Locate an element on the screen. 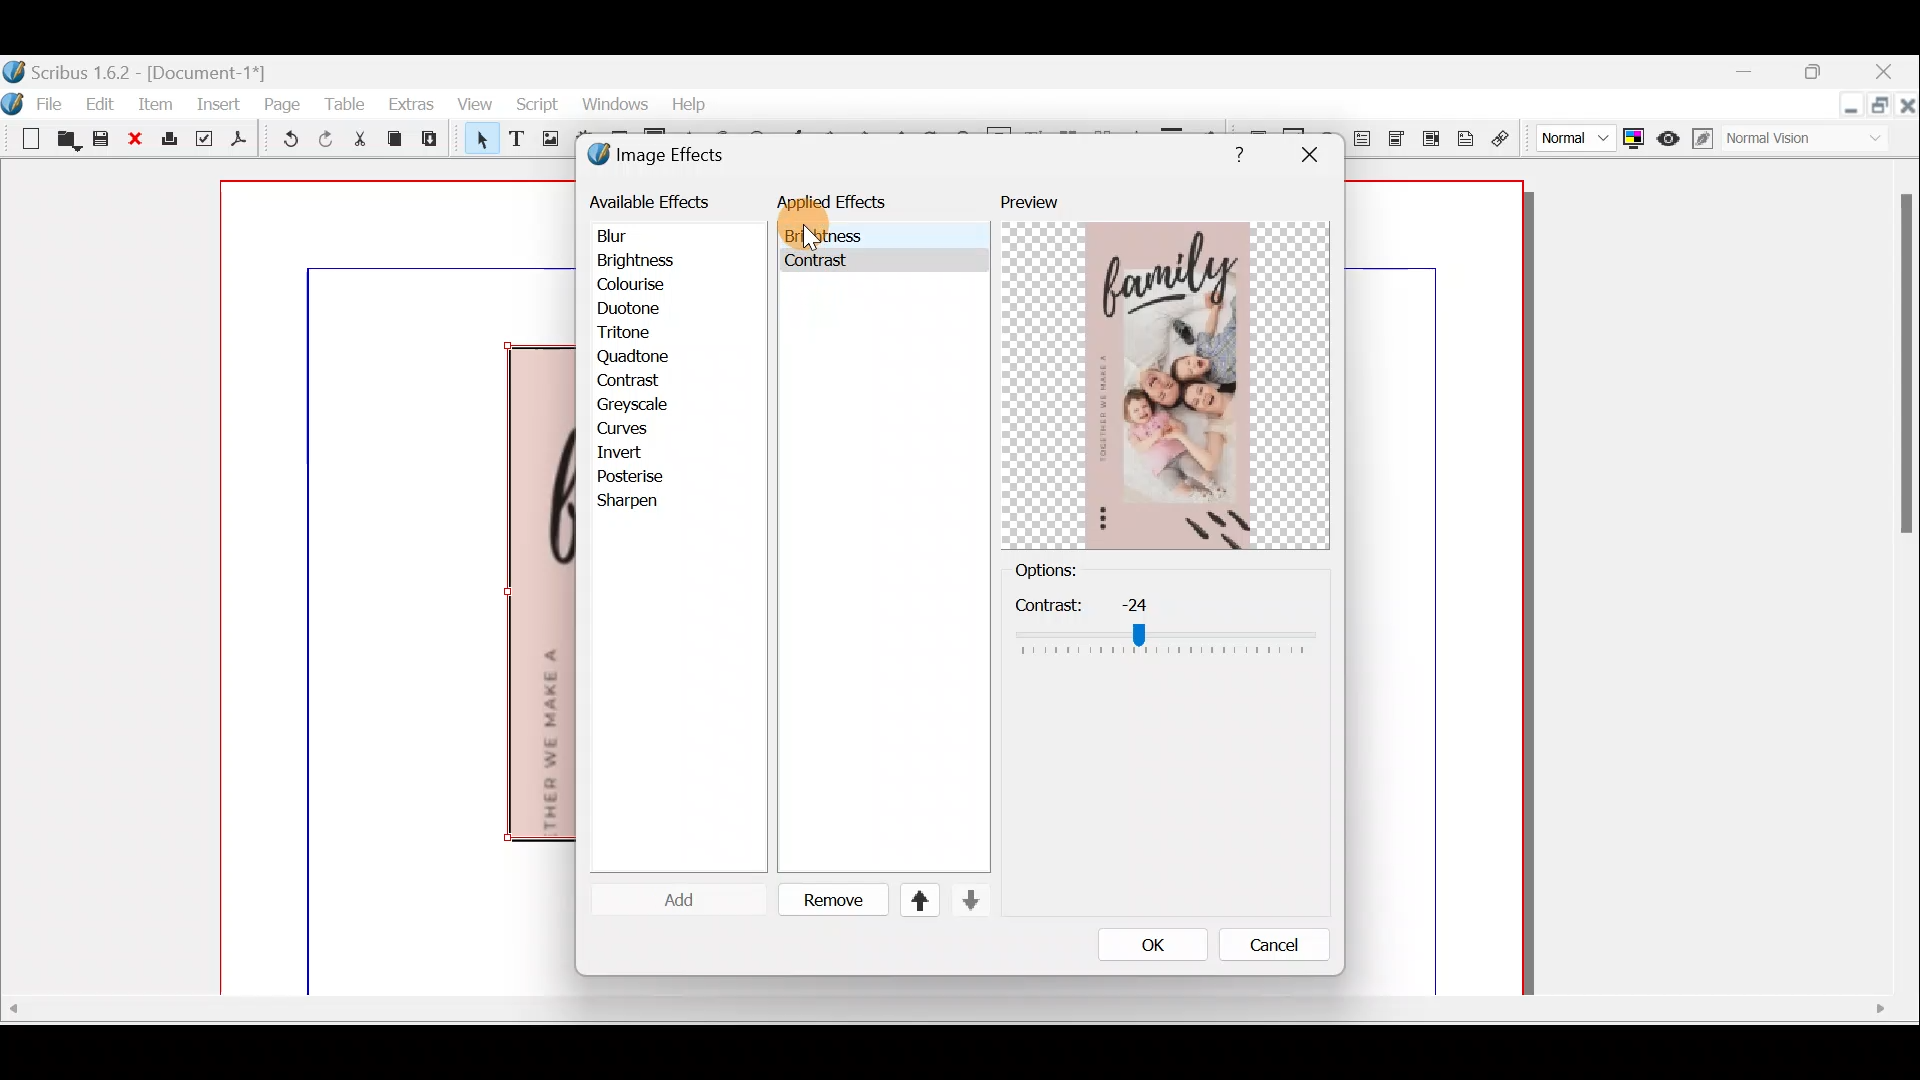 The image size is (1920, 1080). Visual appearance of display is located at coordinates (1814, 142).